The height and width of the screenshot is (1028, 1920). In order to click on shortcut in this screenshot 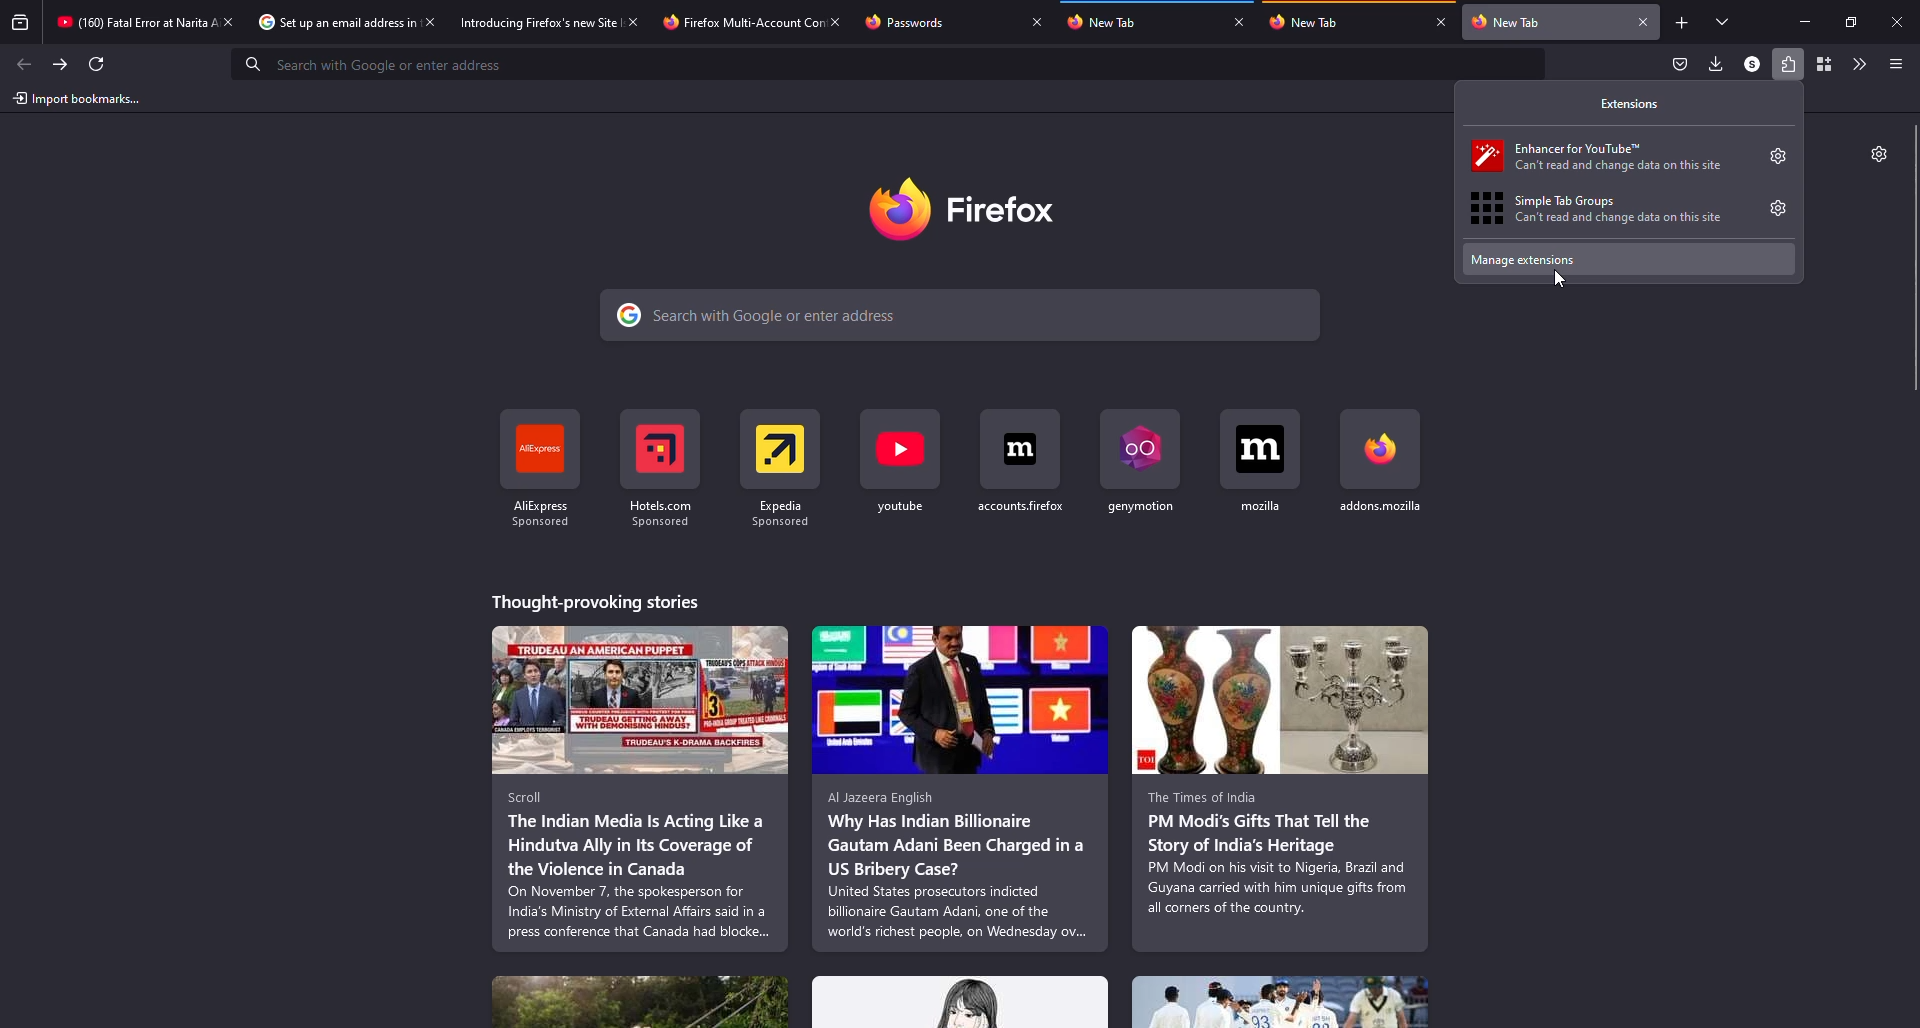, I will do `click(1258, 475)`.